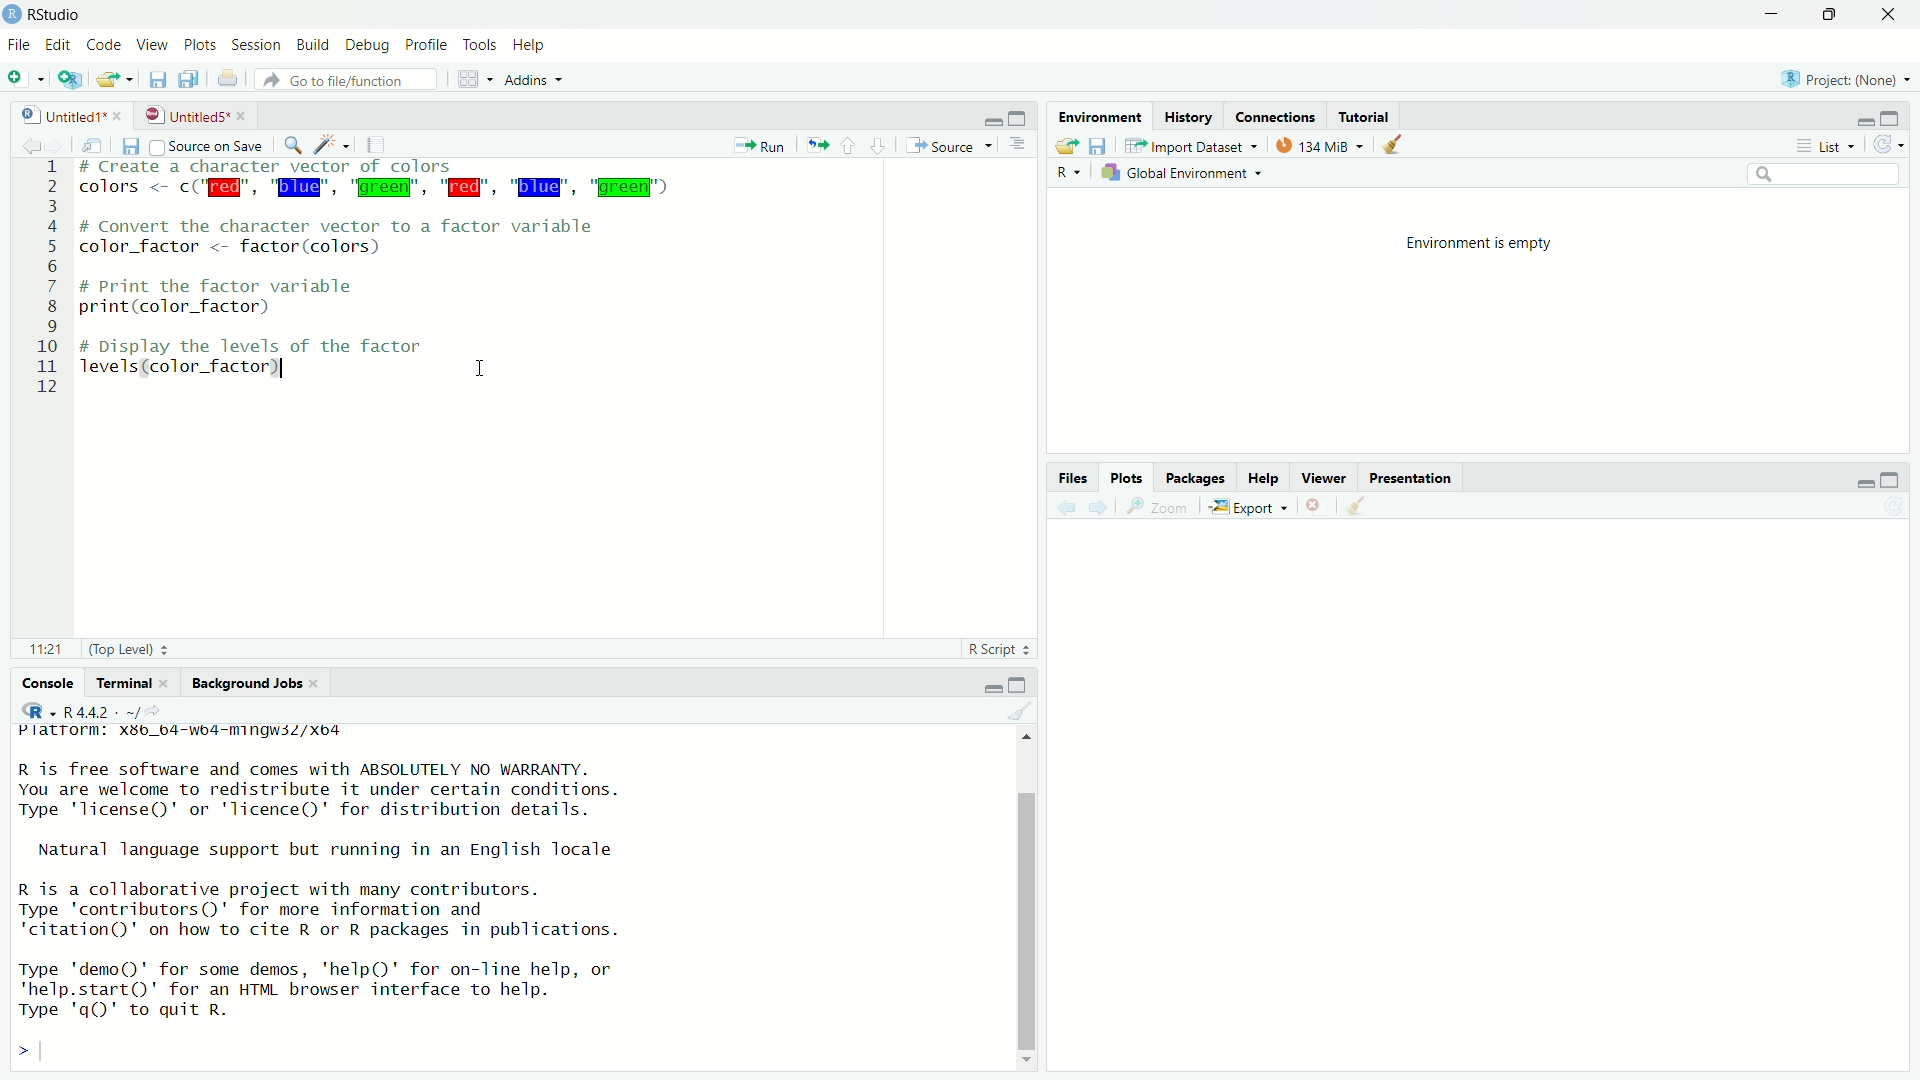  Describe the element at coordinates (1900, 478) in the screenshot. I see `maximize` at that location.